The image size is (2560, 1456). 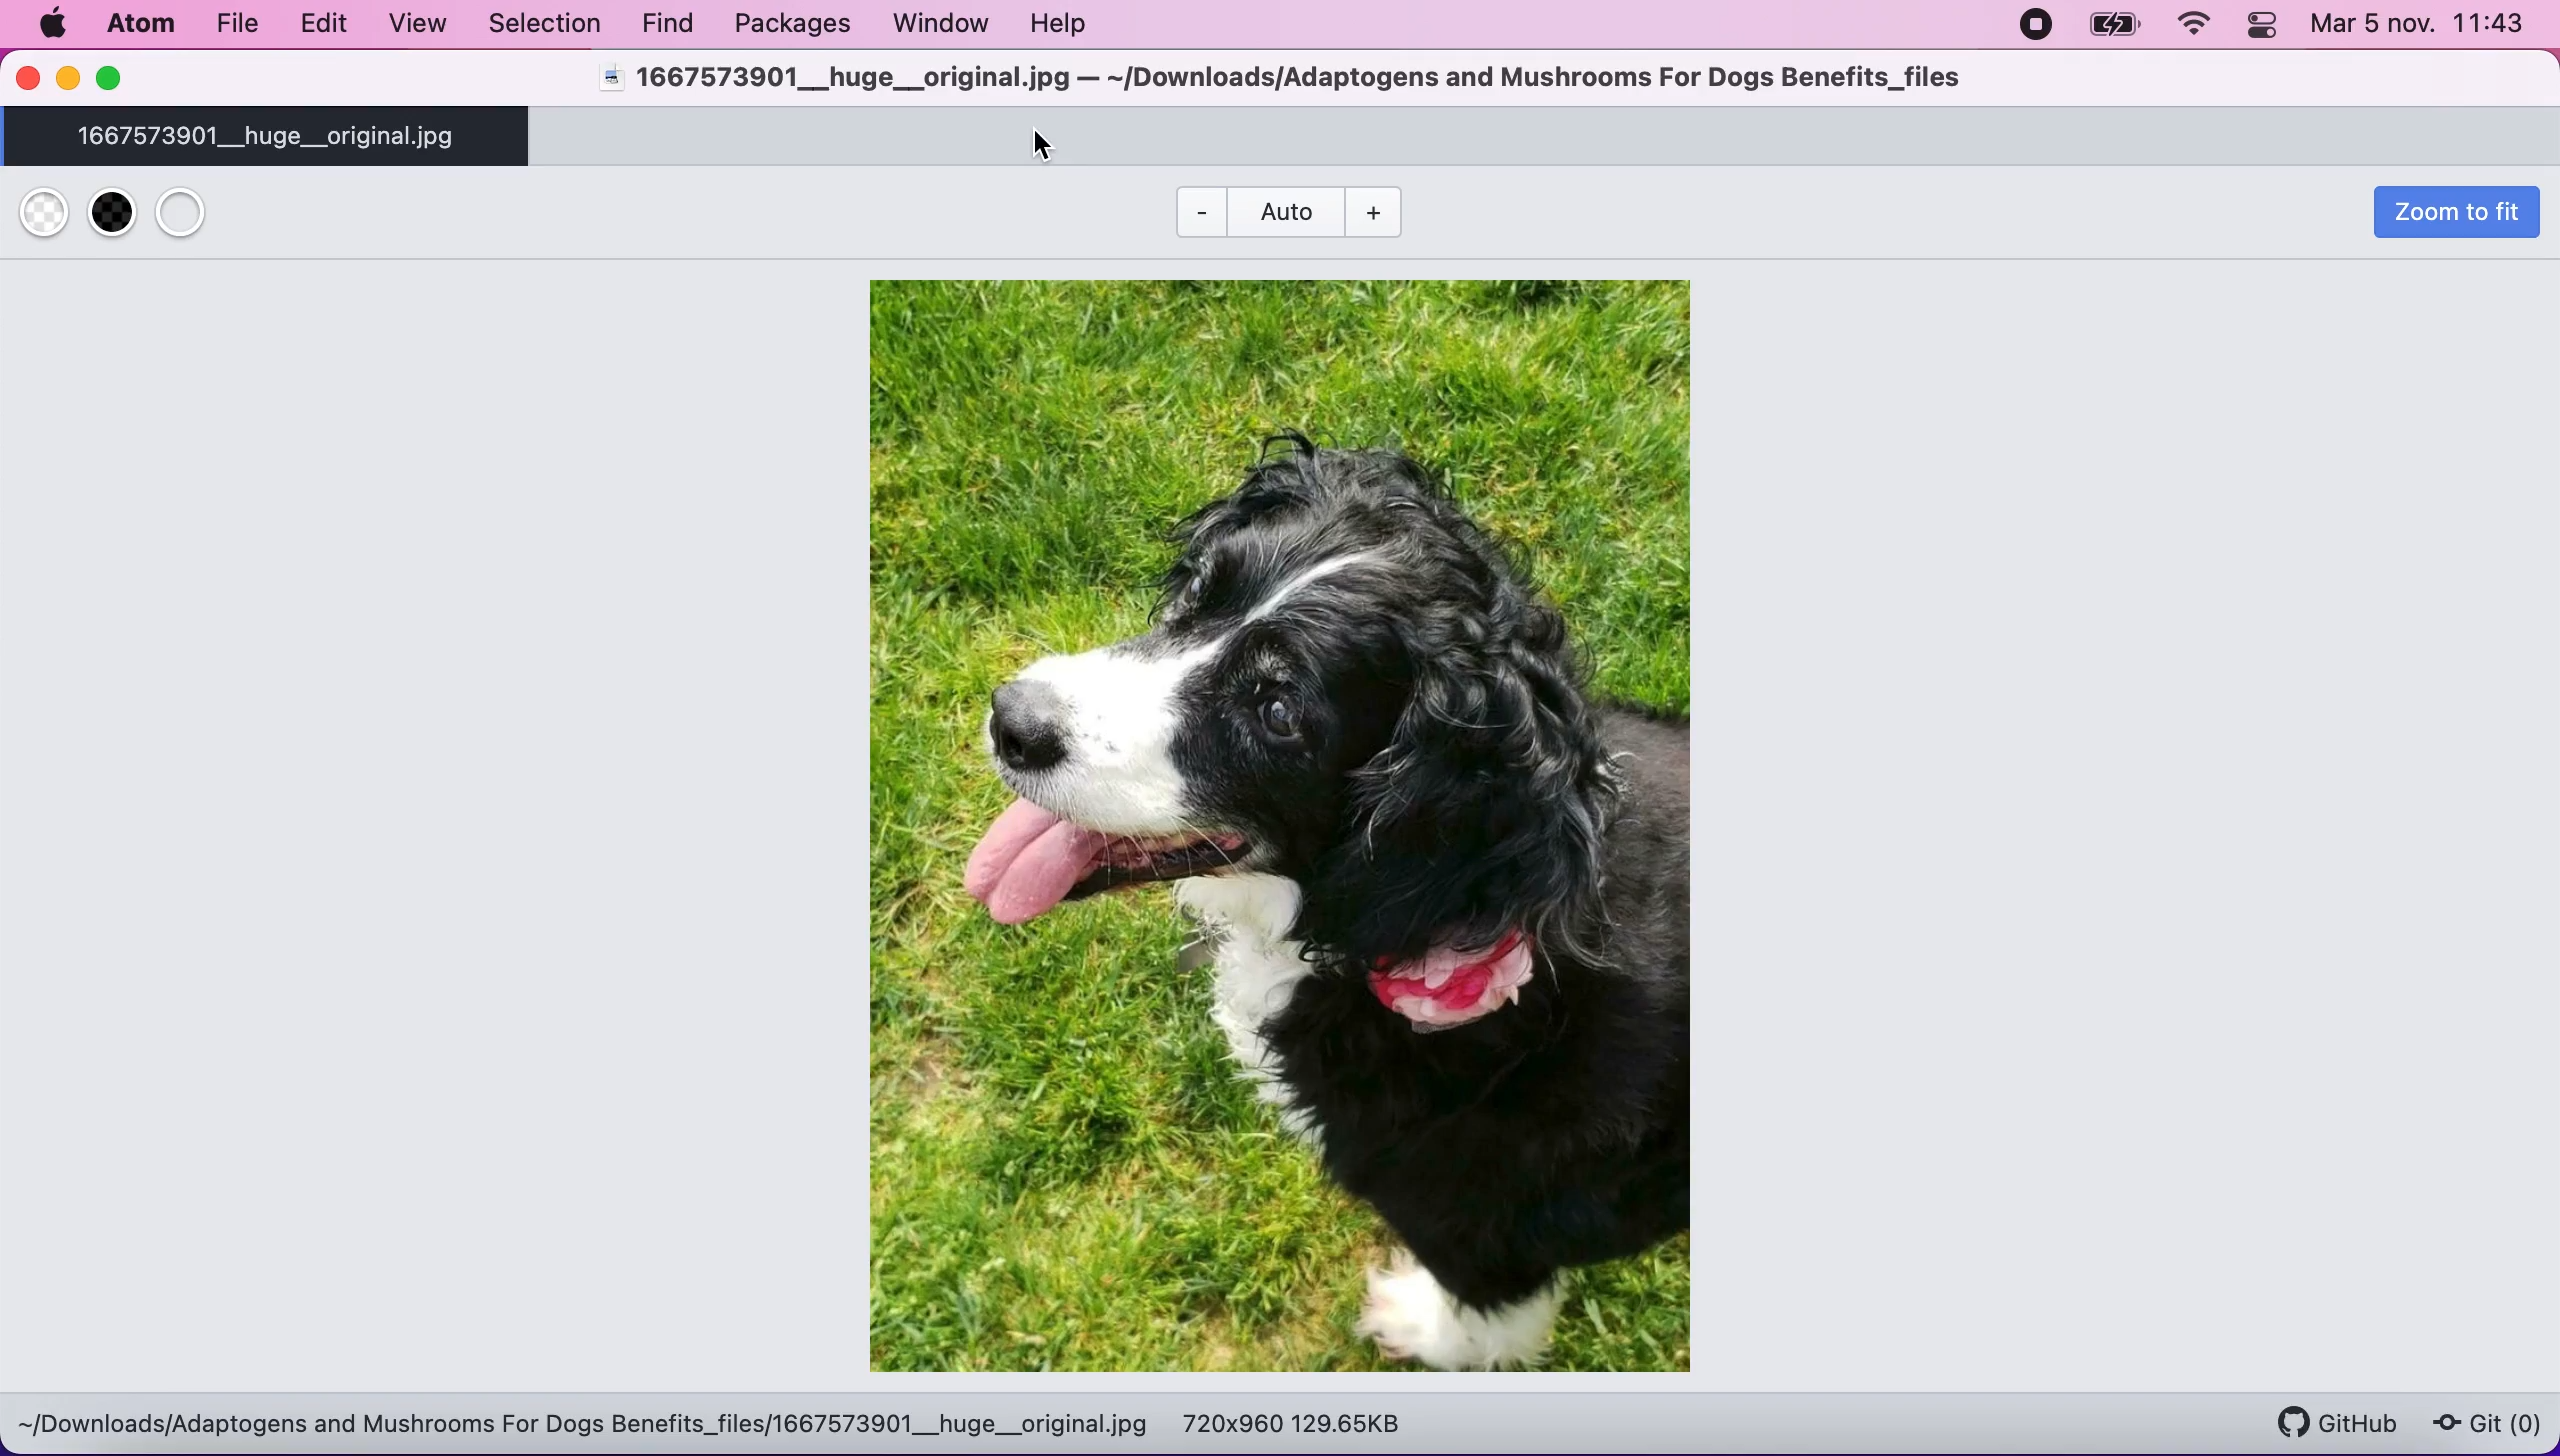 What do you see at coordinates (1277, 80) in the screenshot?
I see `1667573901__huge__original.jpg — ~/Downloads/Adaptogens and Mushrooms For Dogs Benefits_files` at bounding box center [1277, 80].